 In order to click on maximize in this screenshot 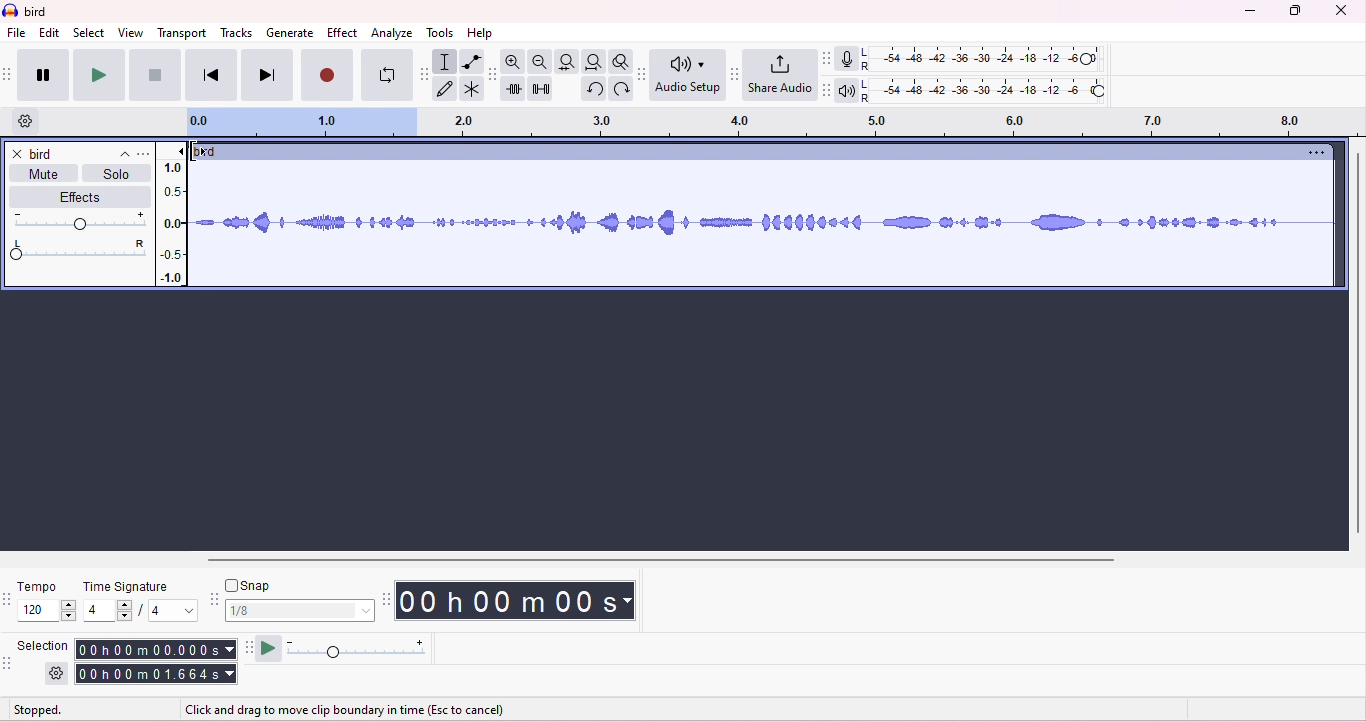, I will do `click(1296, 12)`.